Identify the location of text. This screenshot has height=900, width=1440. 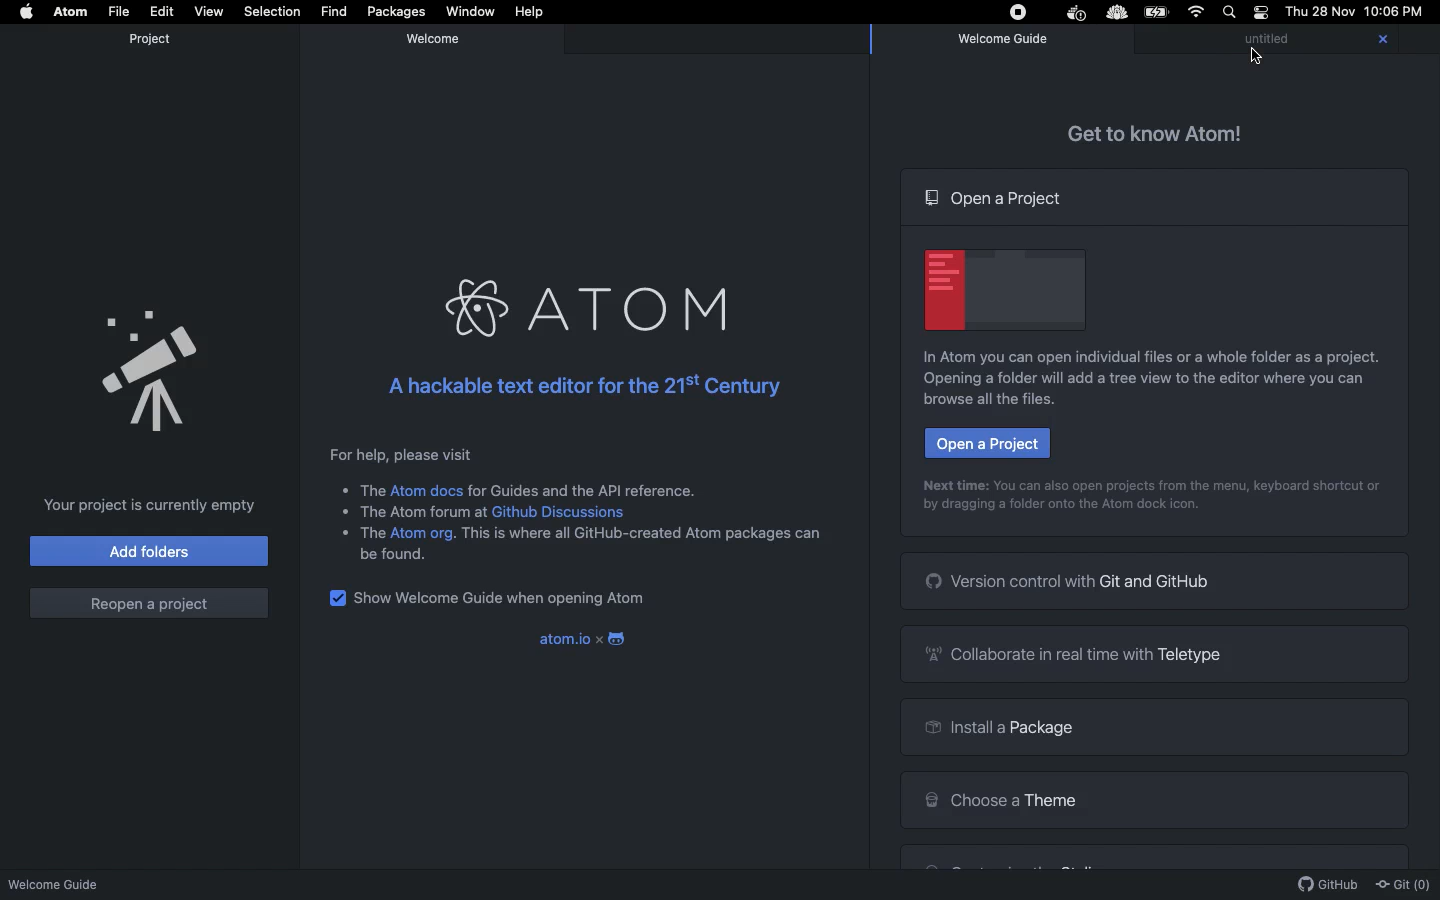
(416, 511).